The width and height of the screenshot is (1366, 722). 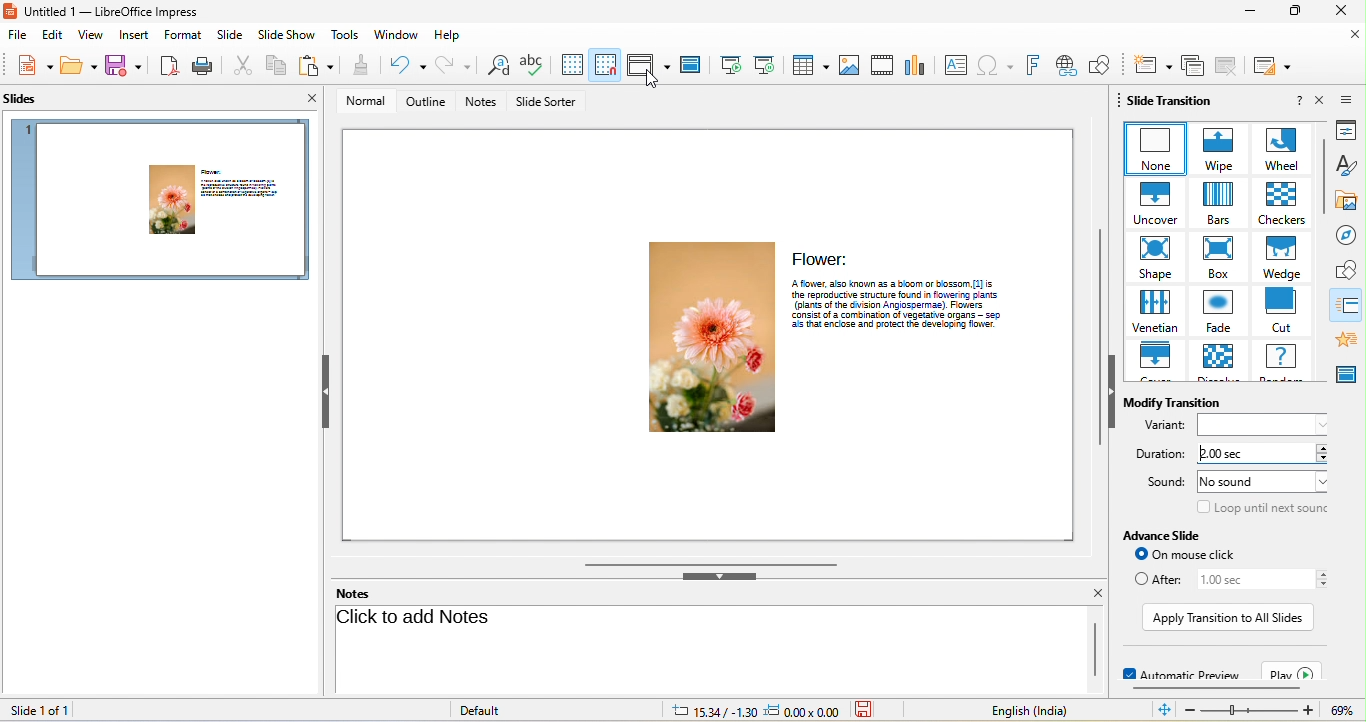 I want to click on delete slide, so click(x=1229, y=66).